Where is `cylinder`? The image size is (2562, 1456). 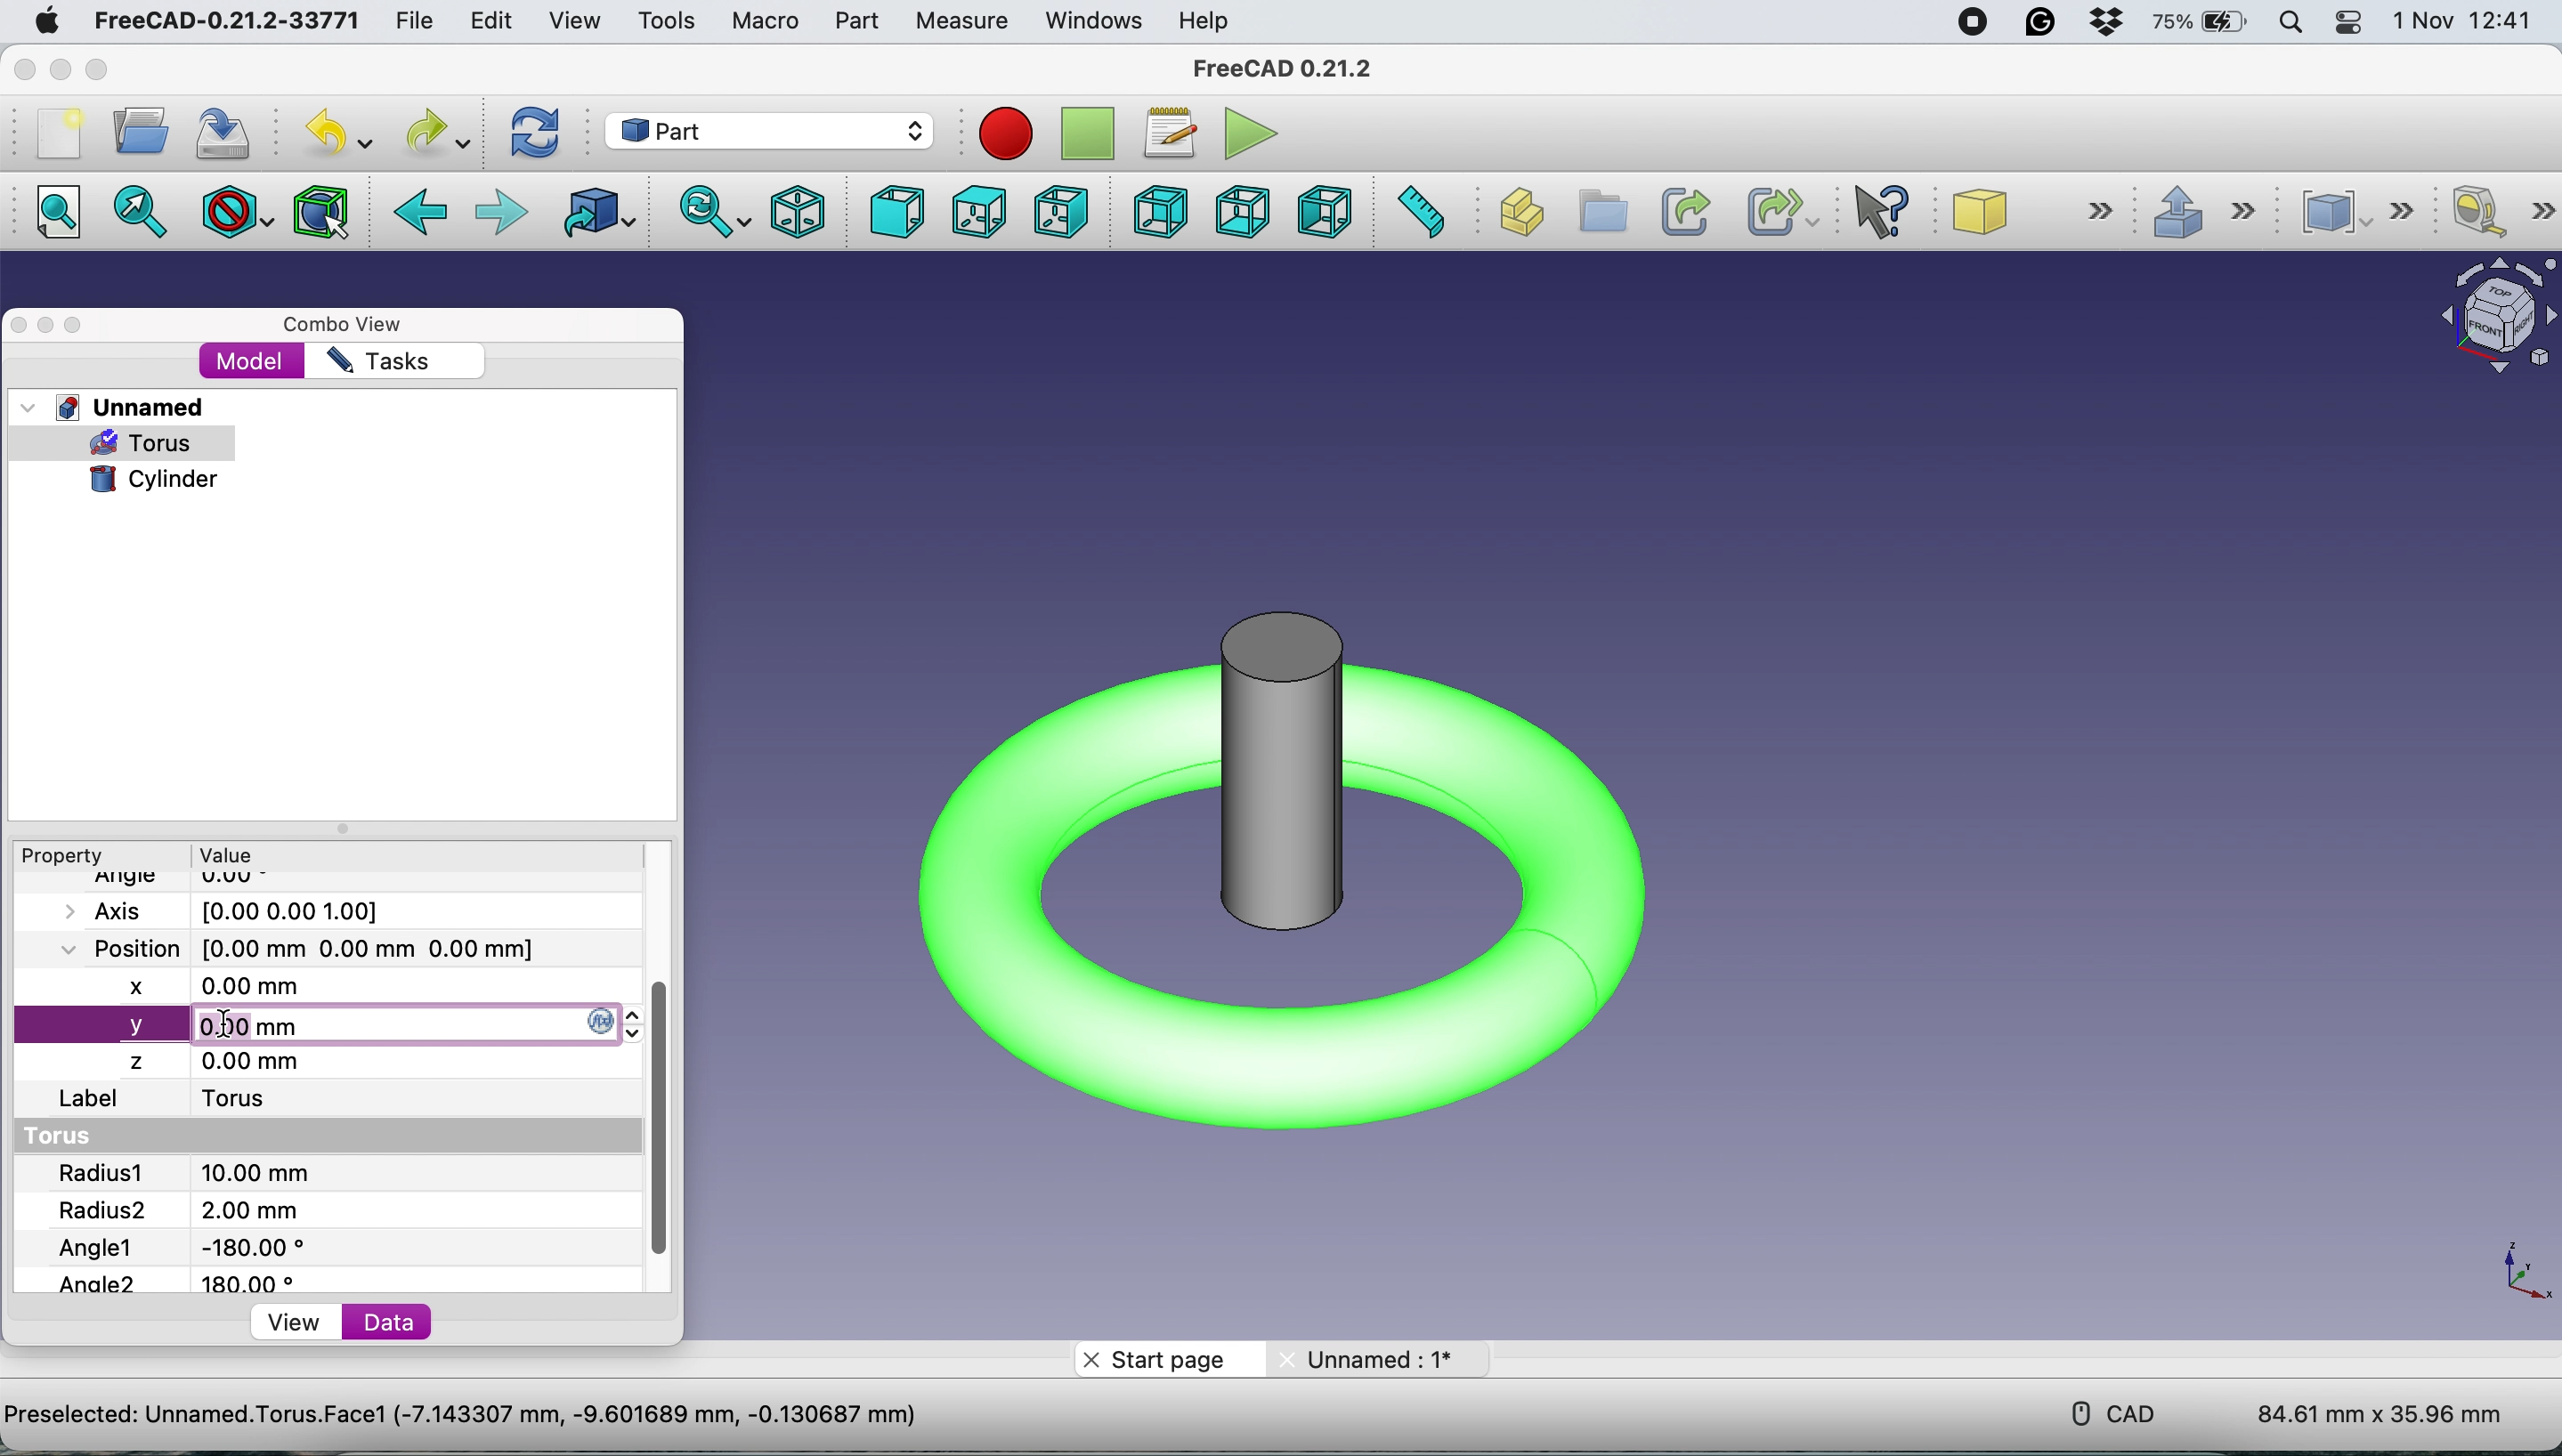
cylinder is located at coordinates (154, 477).